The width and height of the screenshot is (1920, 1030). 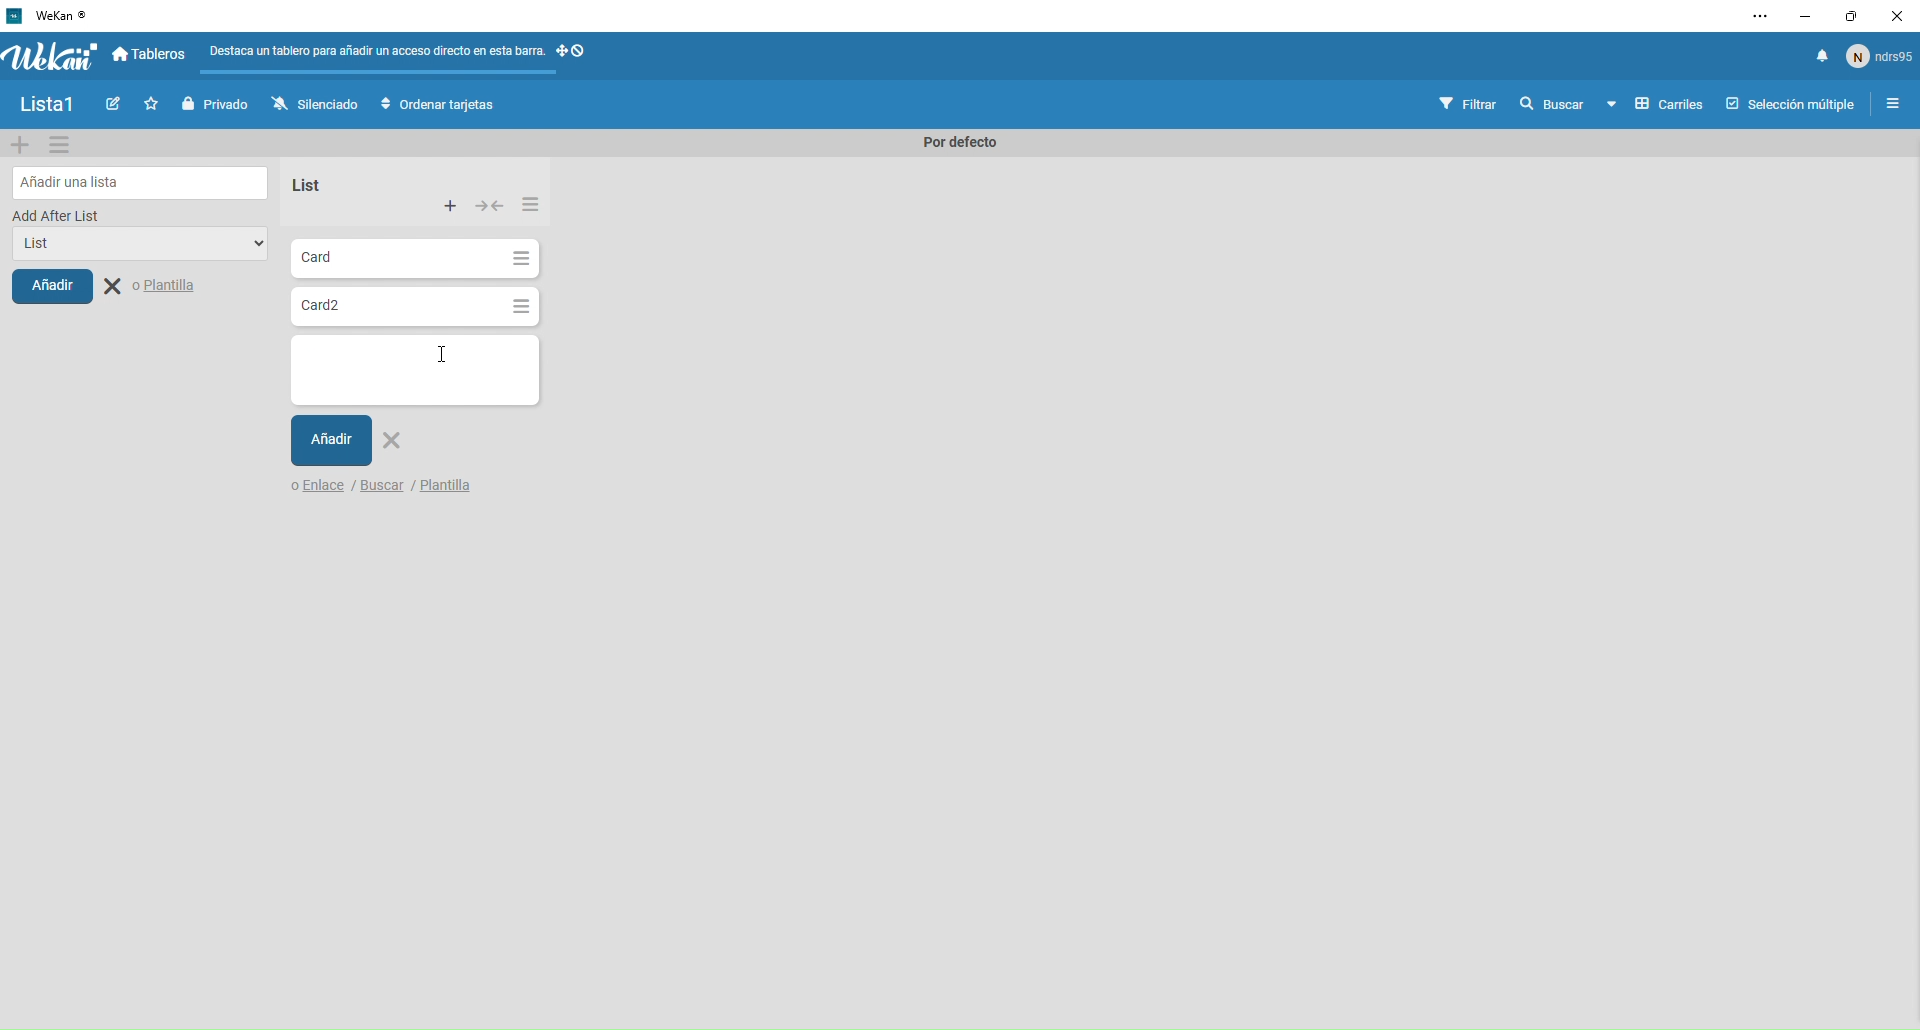 I want to click on Add a list, so click(x=142, y=182).